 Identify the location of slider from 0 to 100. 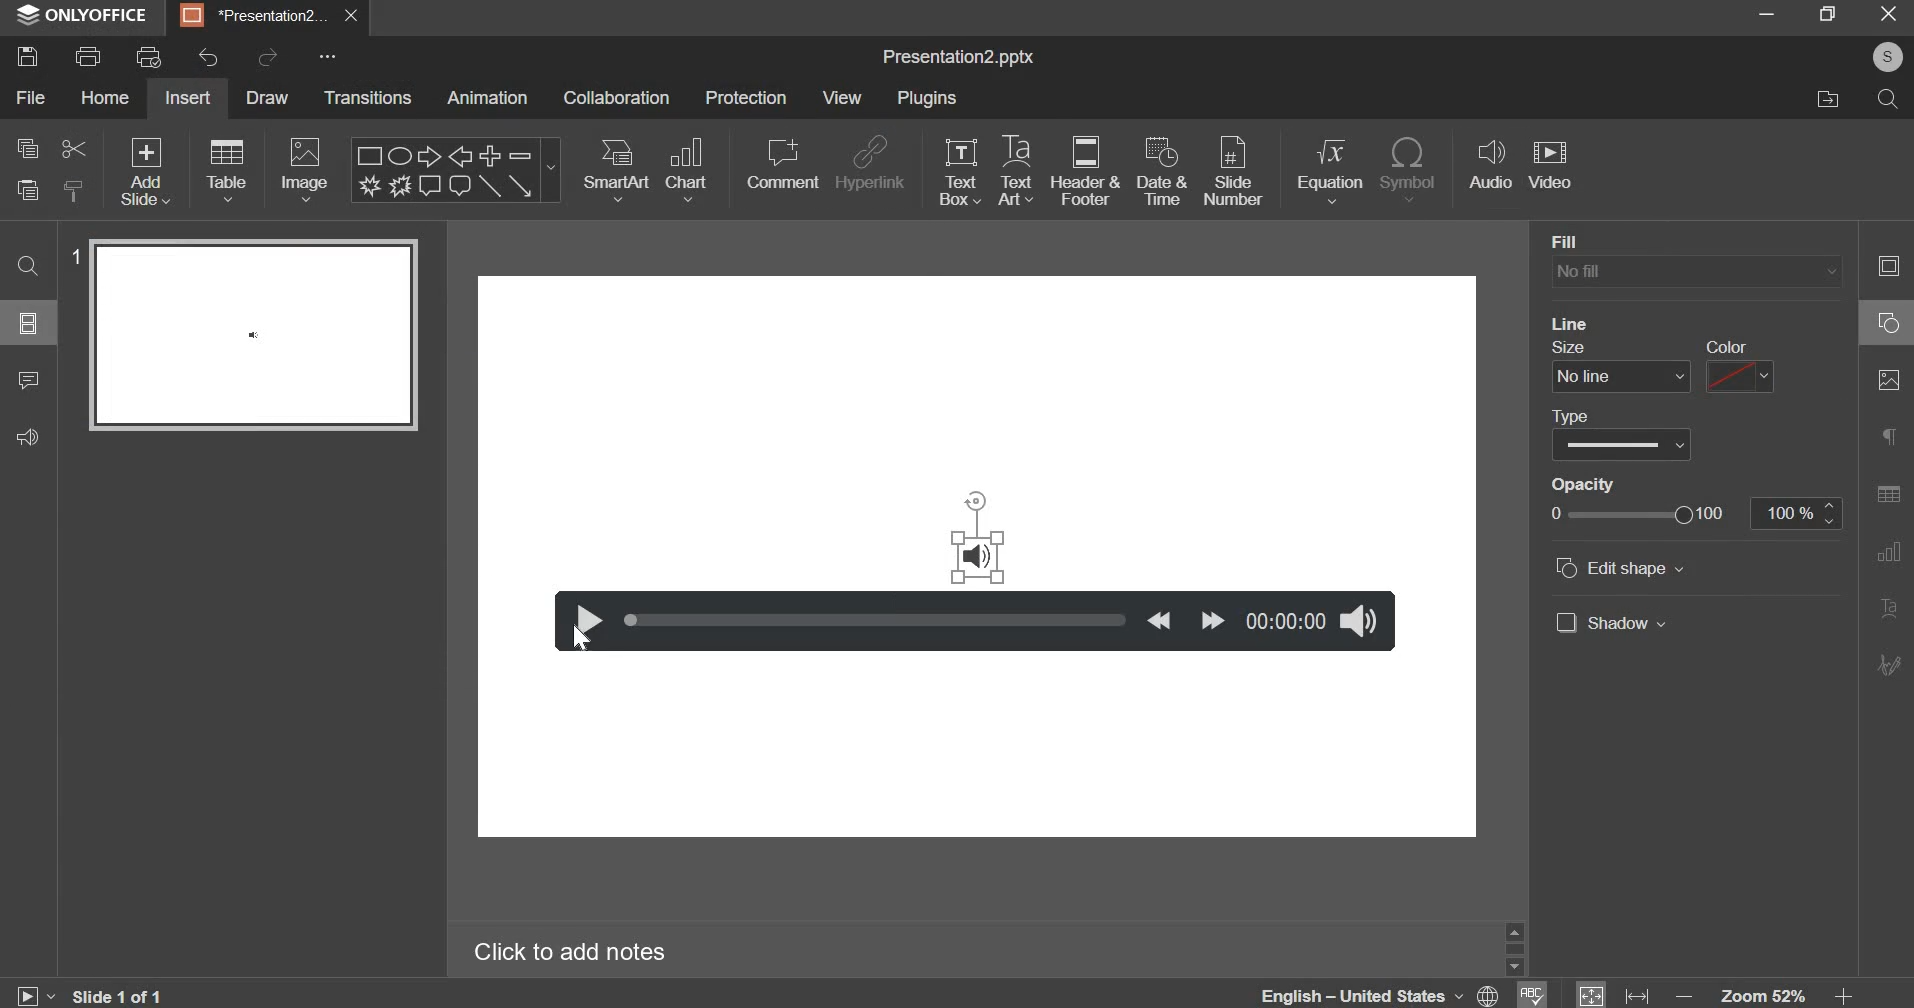
(1637, 514).